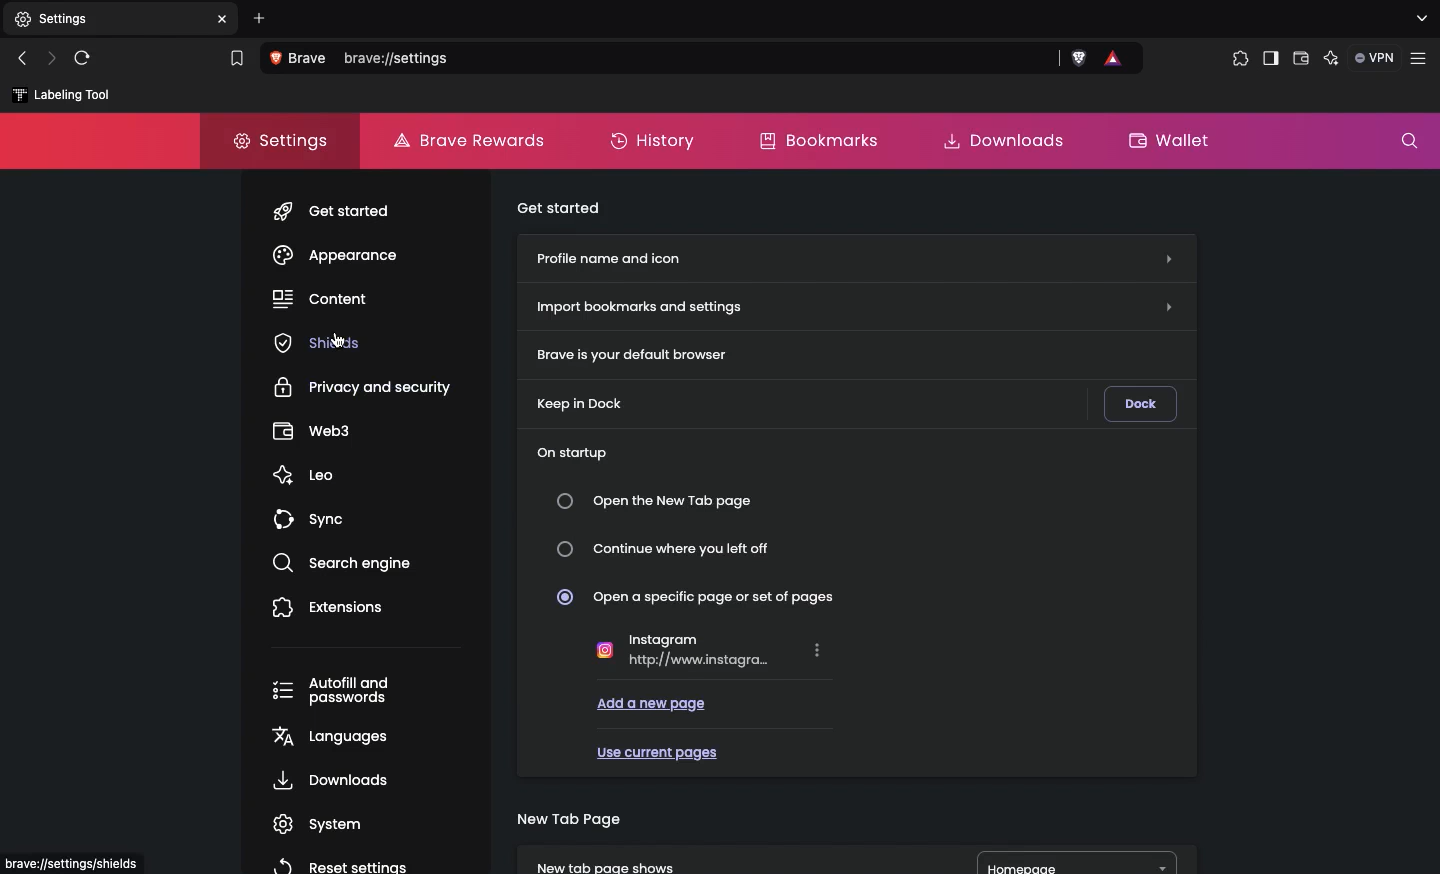 This screenshot has height=874, width=1440. What do you see at coordinates (82, 59) in the screenshot?
I see `Refresh page` at bounding box center [82, 59].